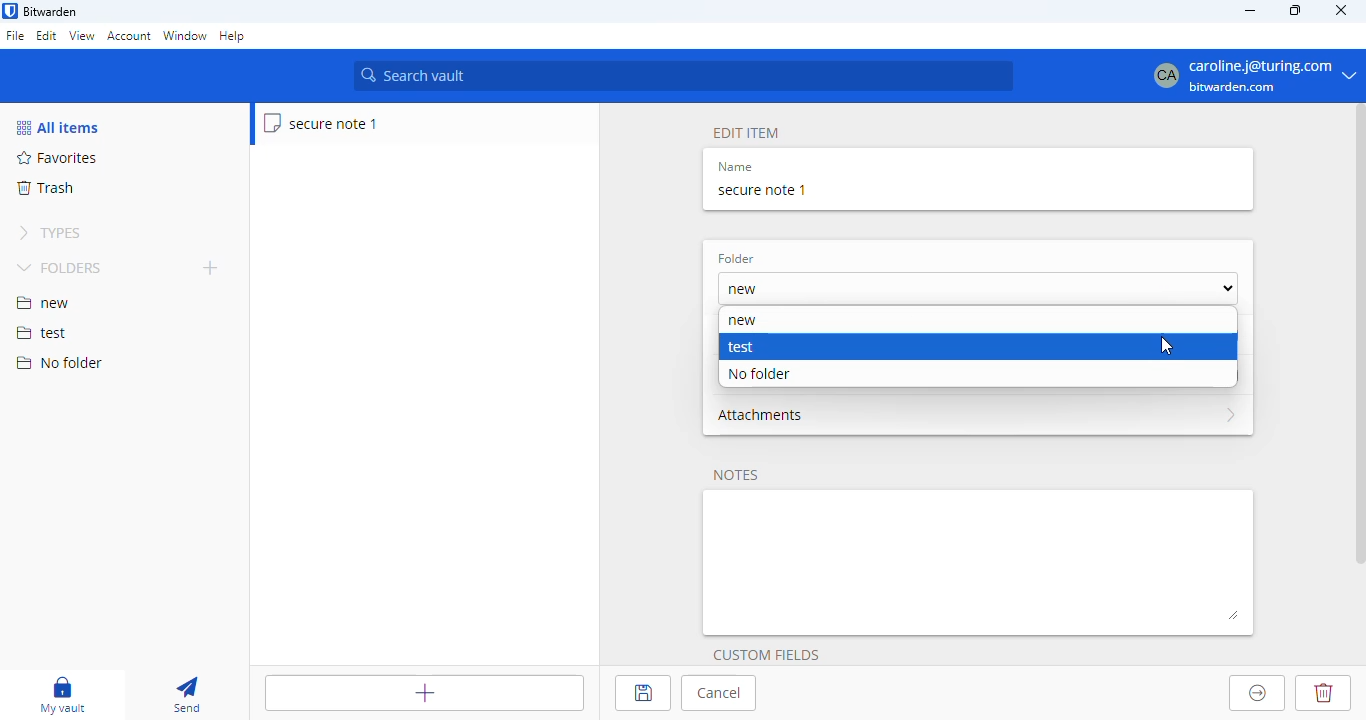 This screenshot has height=720, width=1366. What do you see at coordinates (741, 347) in the screenshot?
I see `test` at bounding box center [741, 347].